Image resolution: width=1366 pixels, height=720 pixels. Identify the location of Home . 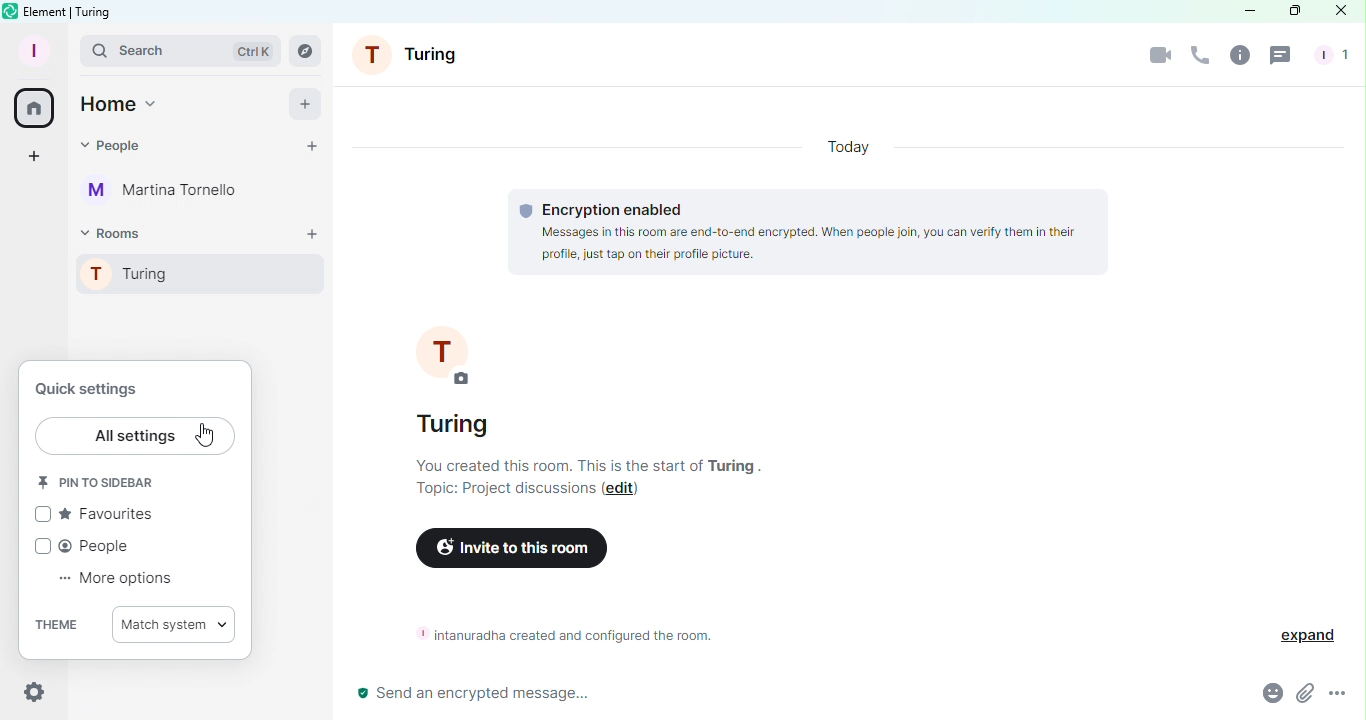
(126, 103).